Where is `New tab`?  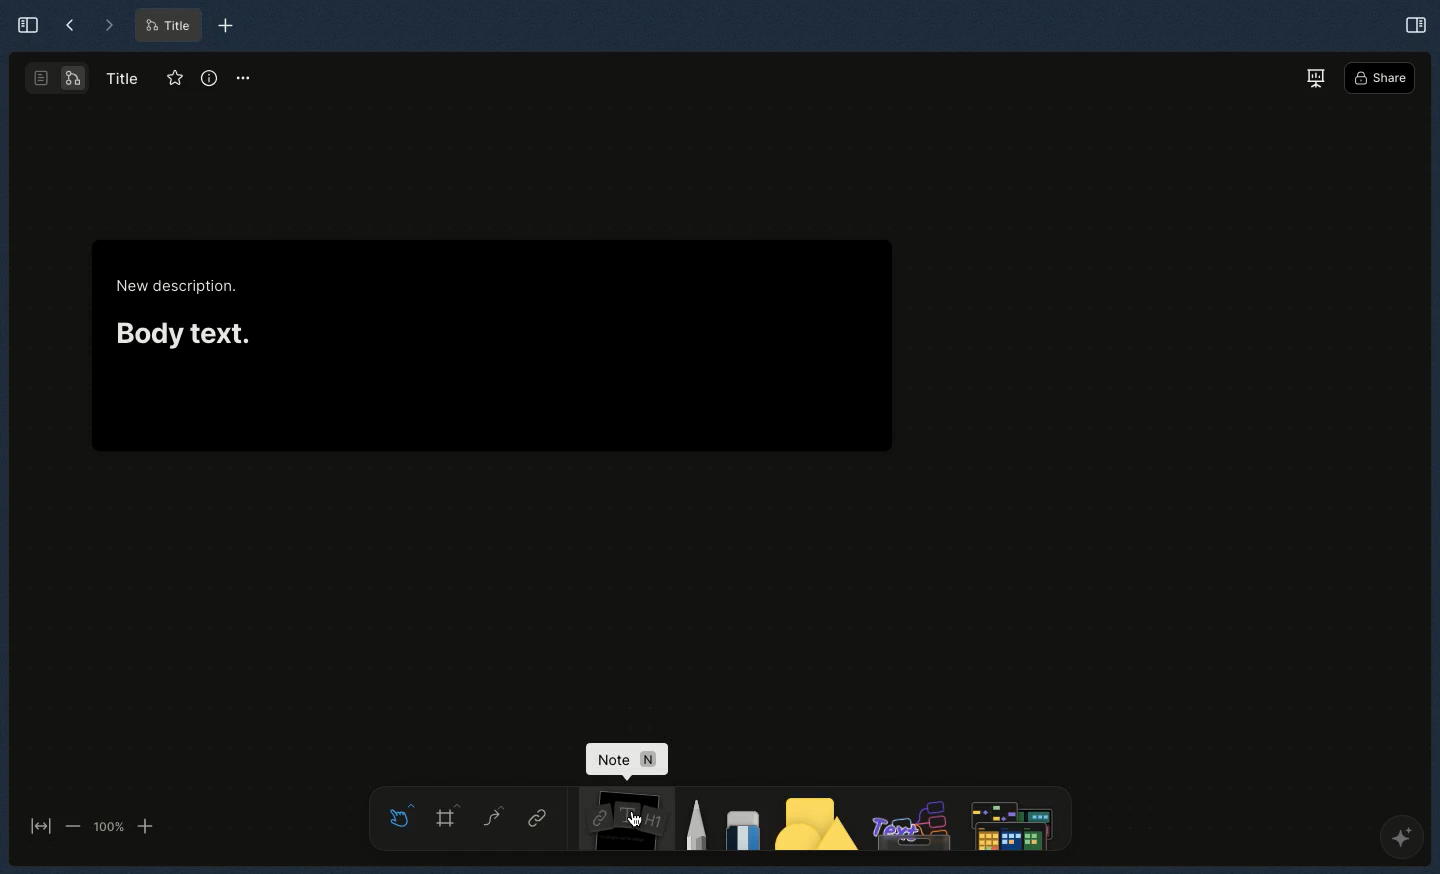
New tab is located at coordinates (226, 26).